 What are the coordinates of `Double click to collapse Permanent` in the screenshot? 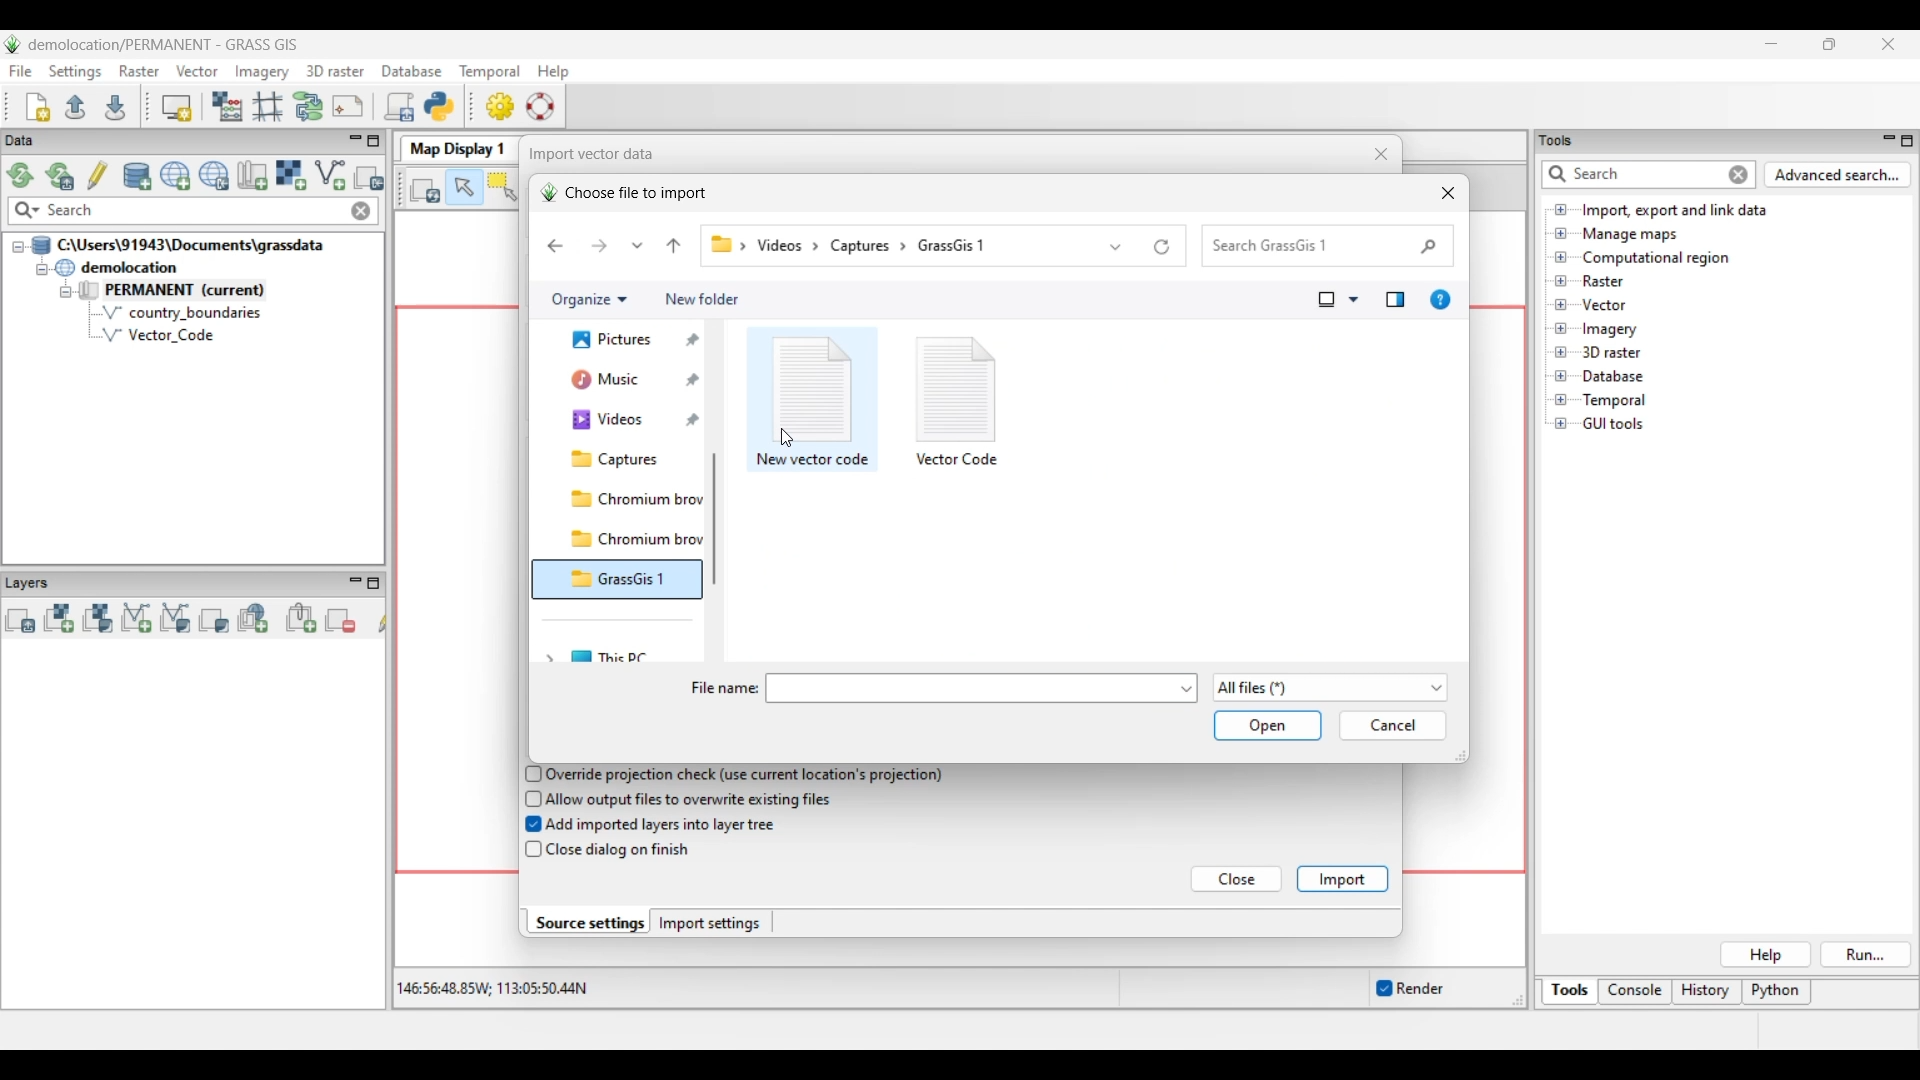 It's located at (199, 291).